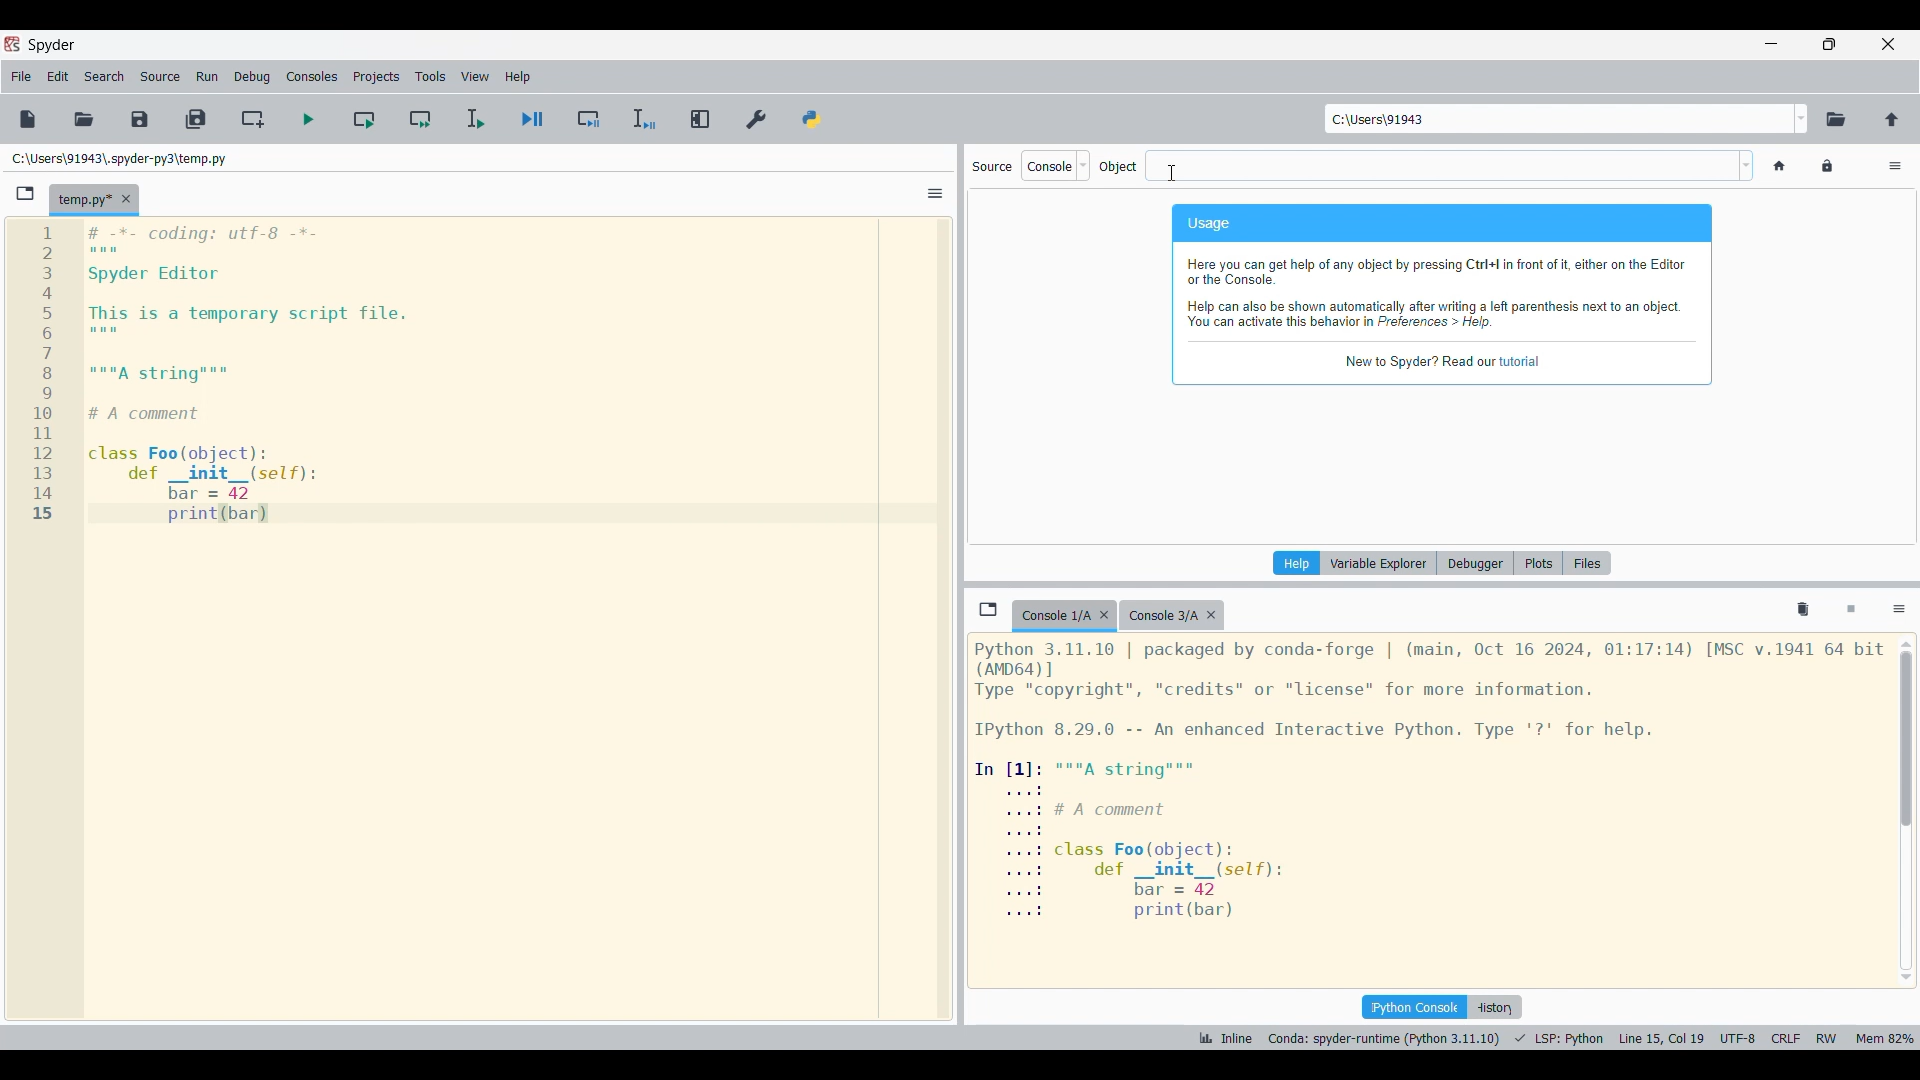 The height and width of the screenshot is (1080, 1920). What do you see at coordinates (1381, 1036) in the screenshot?
I see `Canada: spyder-runtime (Python 3.11.10)` at bounding box center [1381, 1036].